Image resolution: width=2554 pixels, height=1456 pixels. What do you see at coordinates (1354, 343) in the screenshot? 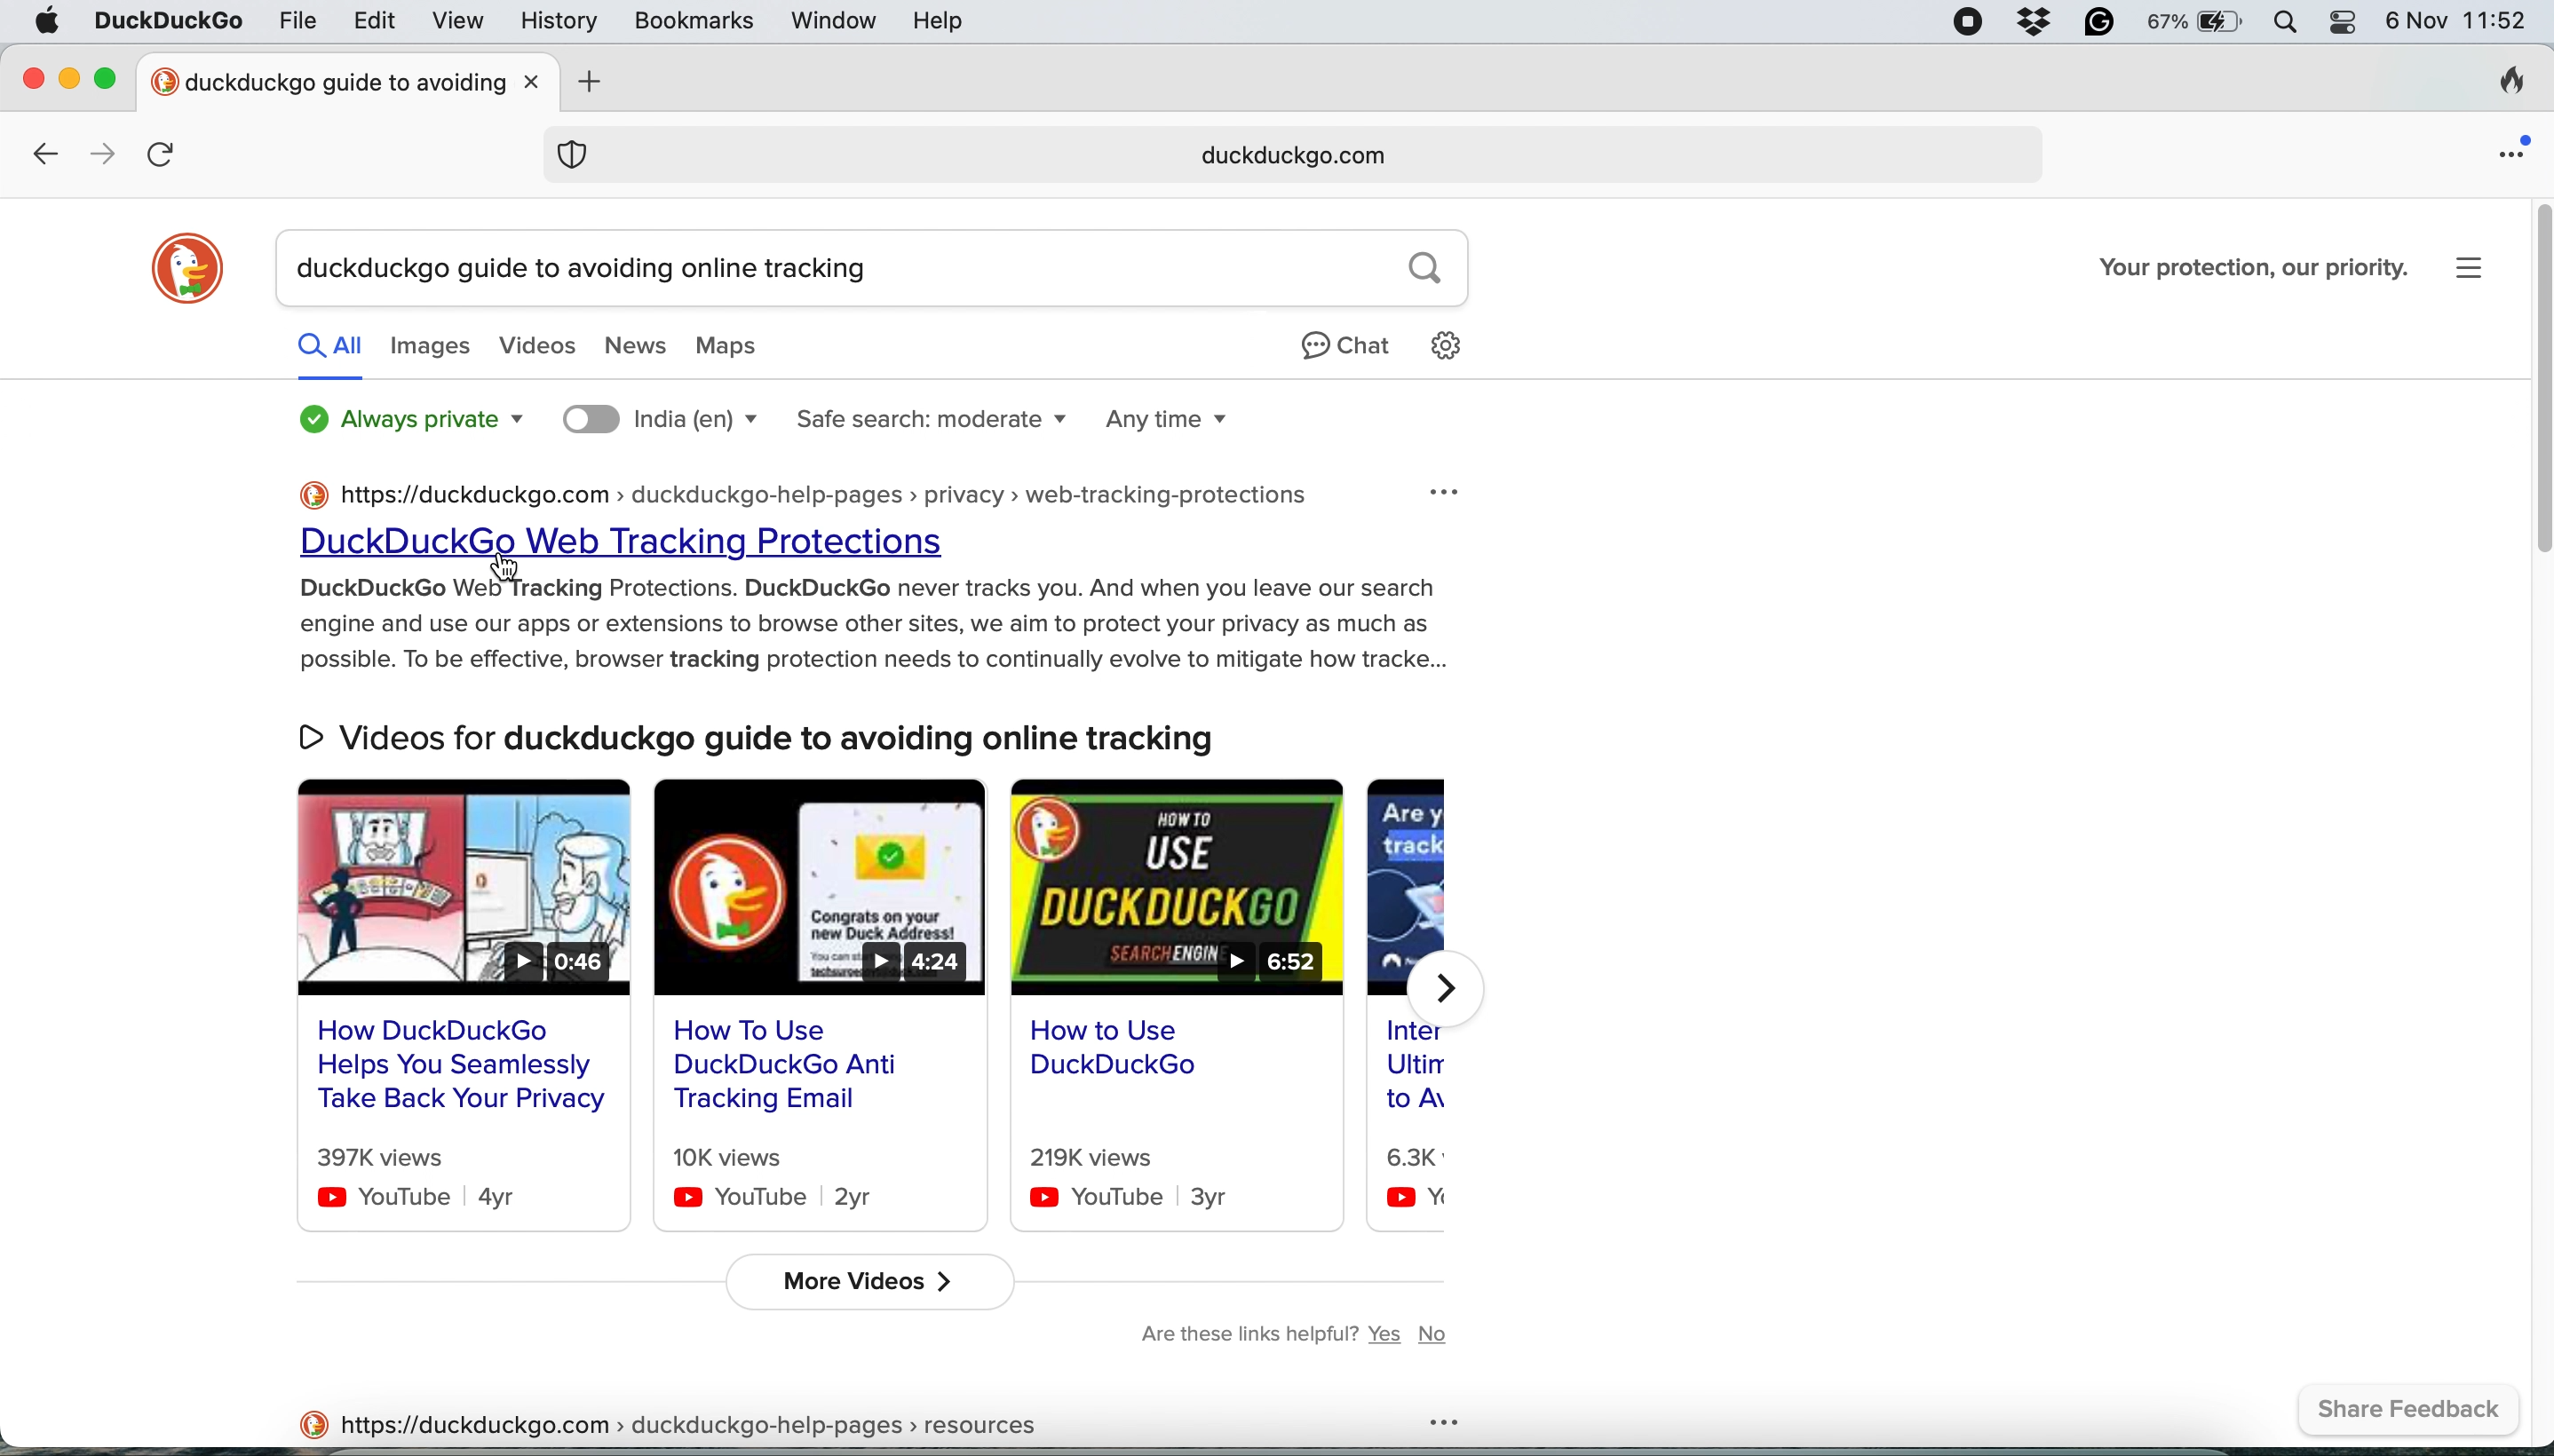
I see `chat` at bounding box center [1354, 343].